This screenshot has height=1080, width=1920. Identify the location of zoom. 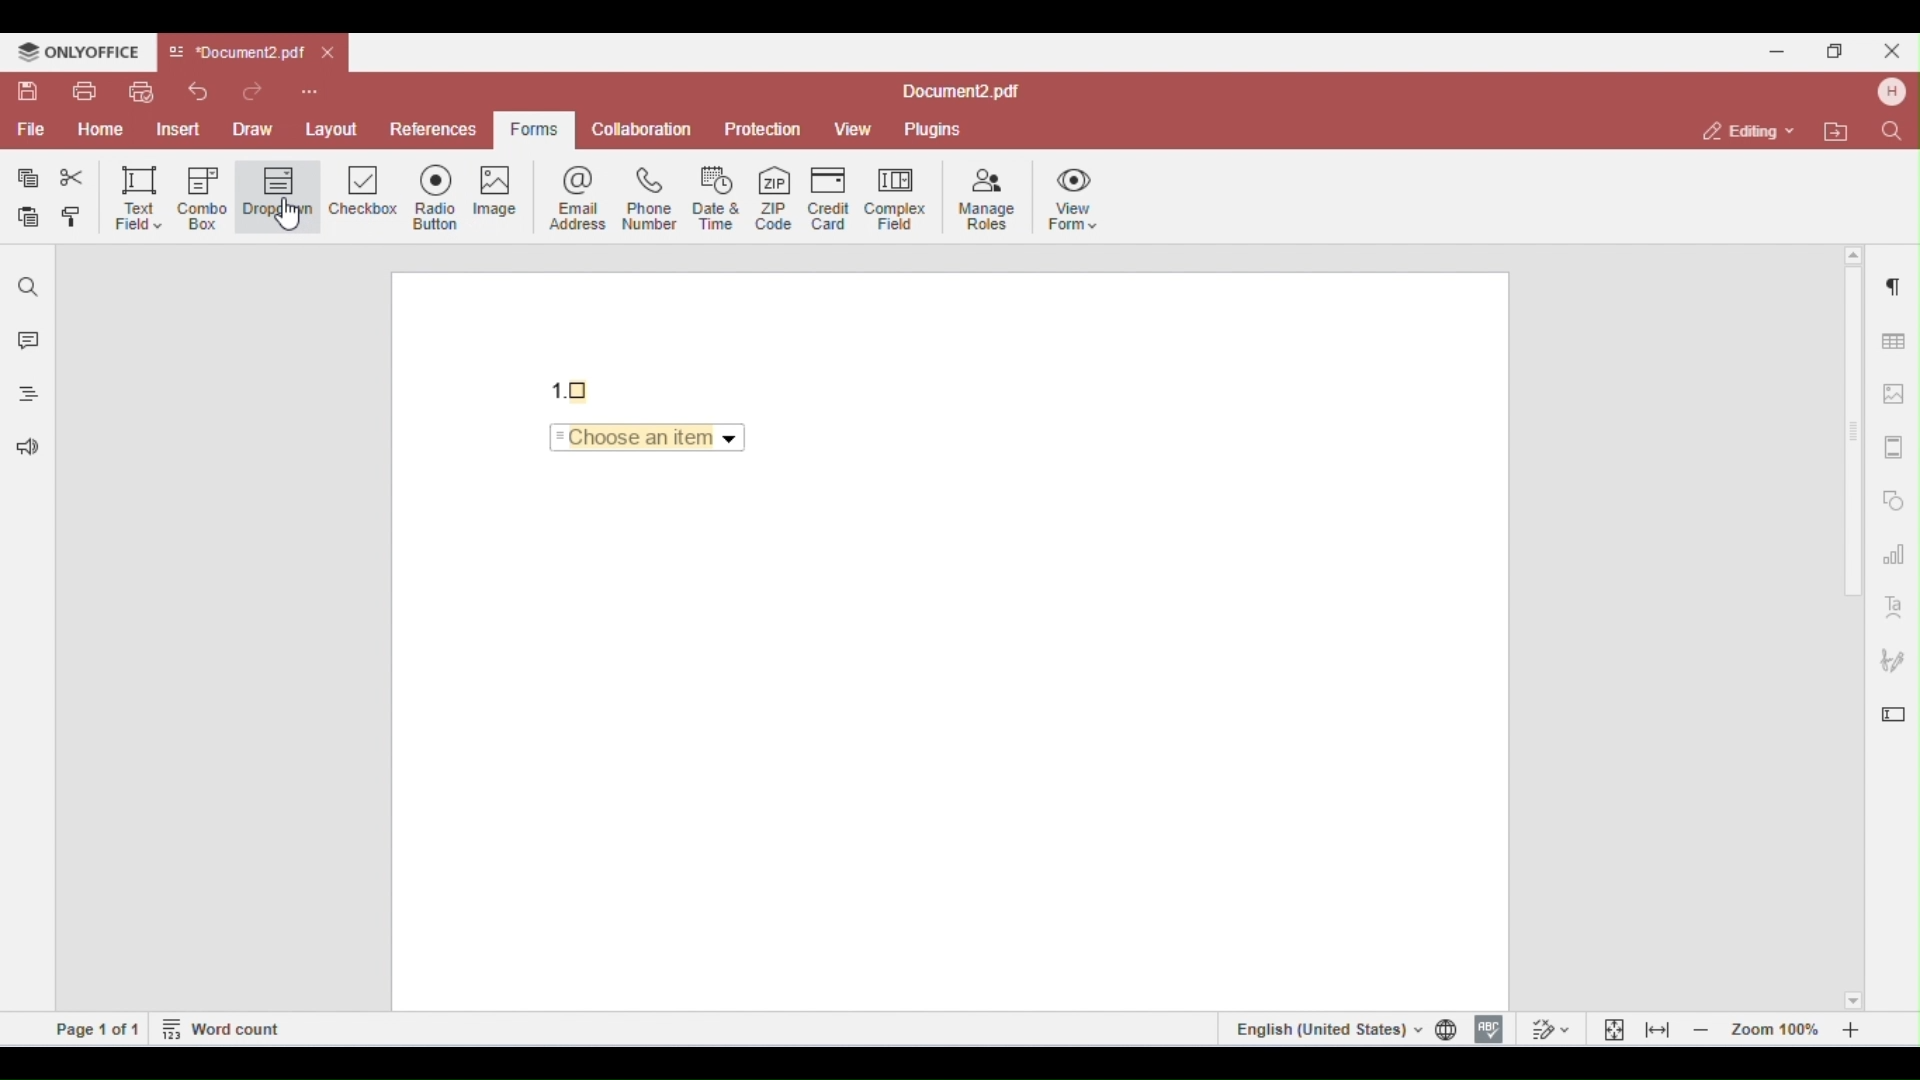
(1782, 1028).